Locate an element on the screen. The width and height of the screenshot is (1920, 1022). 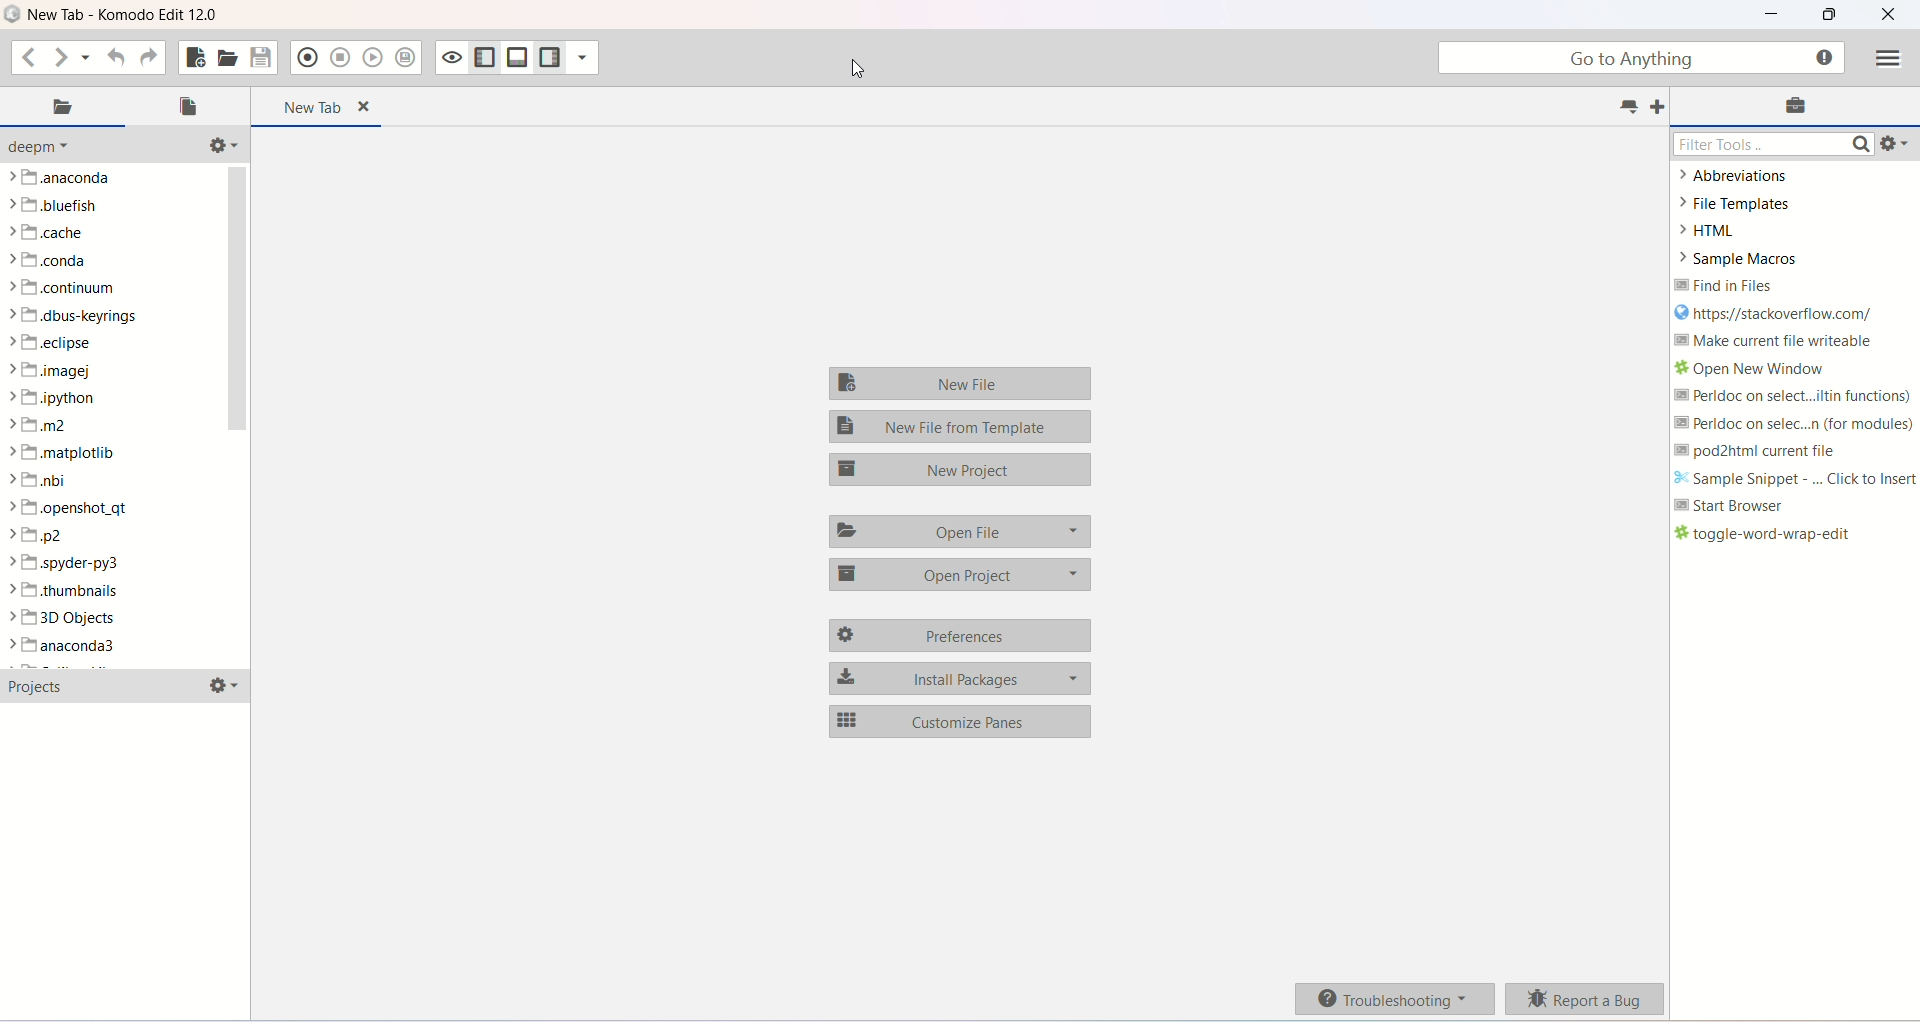
FILE TEMPLATES is located at coordinates (1736, 206).